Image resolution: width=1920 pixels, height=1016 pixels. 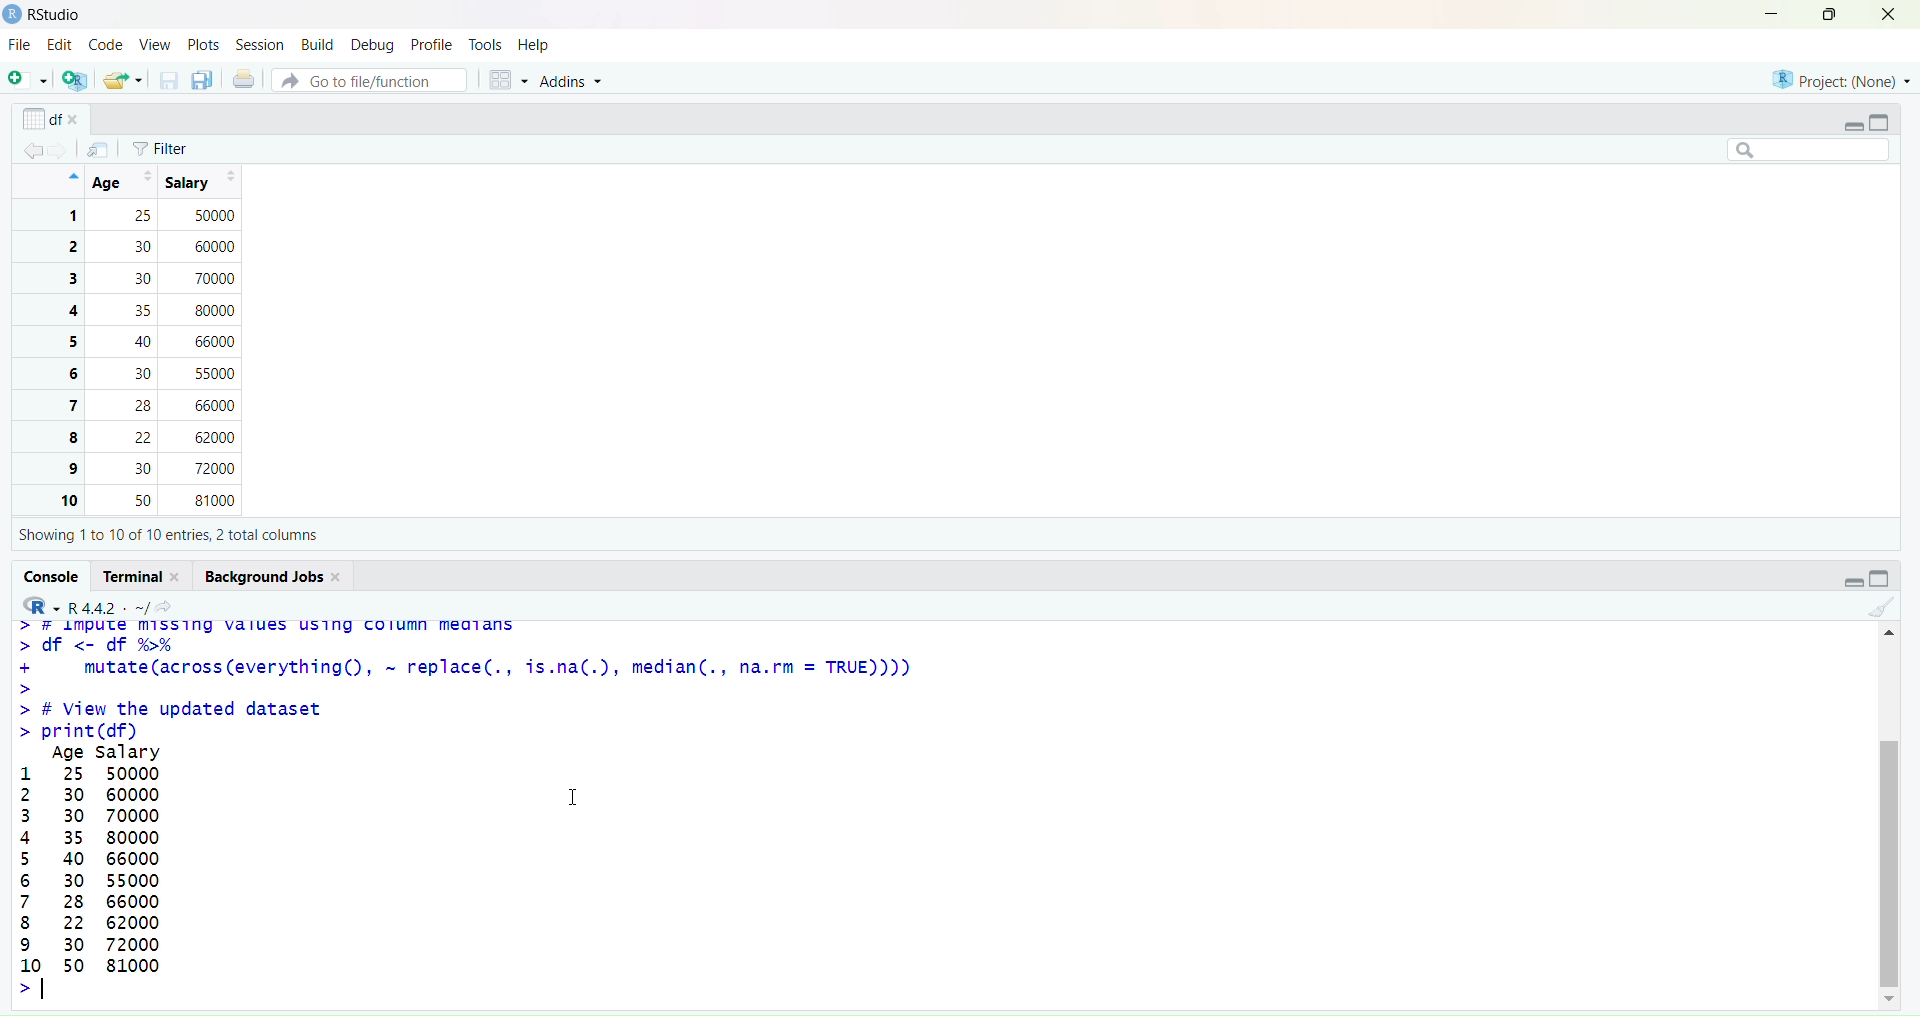 I want to click on session, so click(x=261, y=46).